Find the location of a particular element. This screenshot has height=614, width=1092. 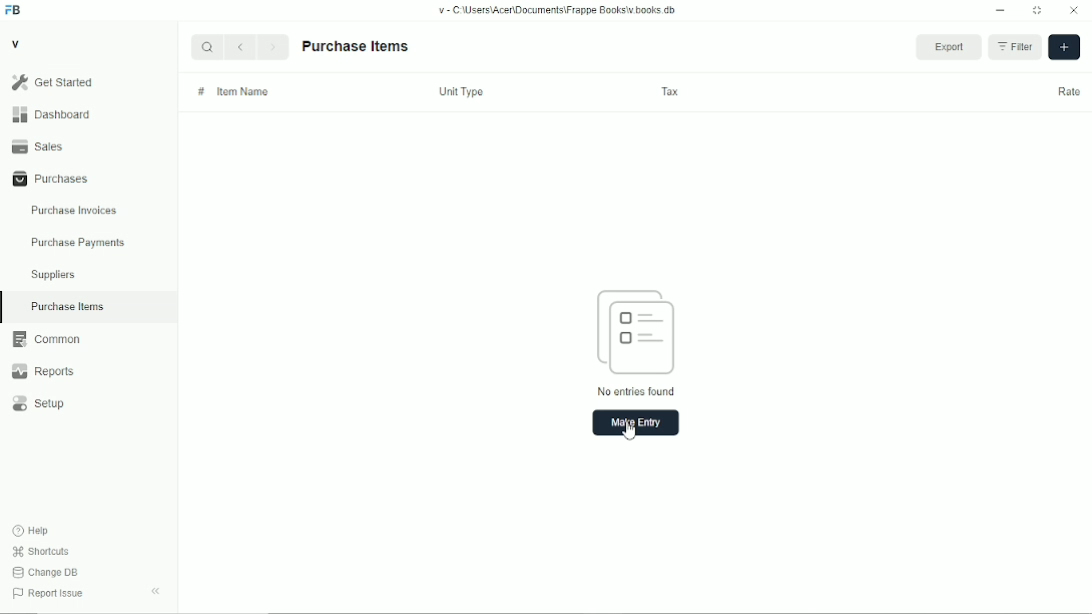

no entries found is located at coordinates (636, 391).